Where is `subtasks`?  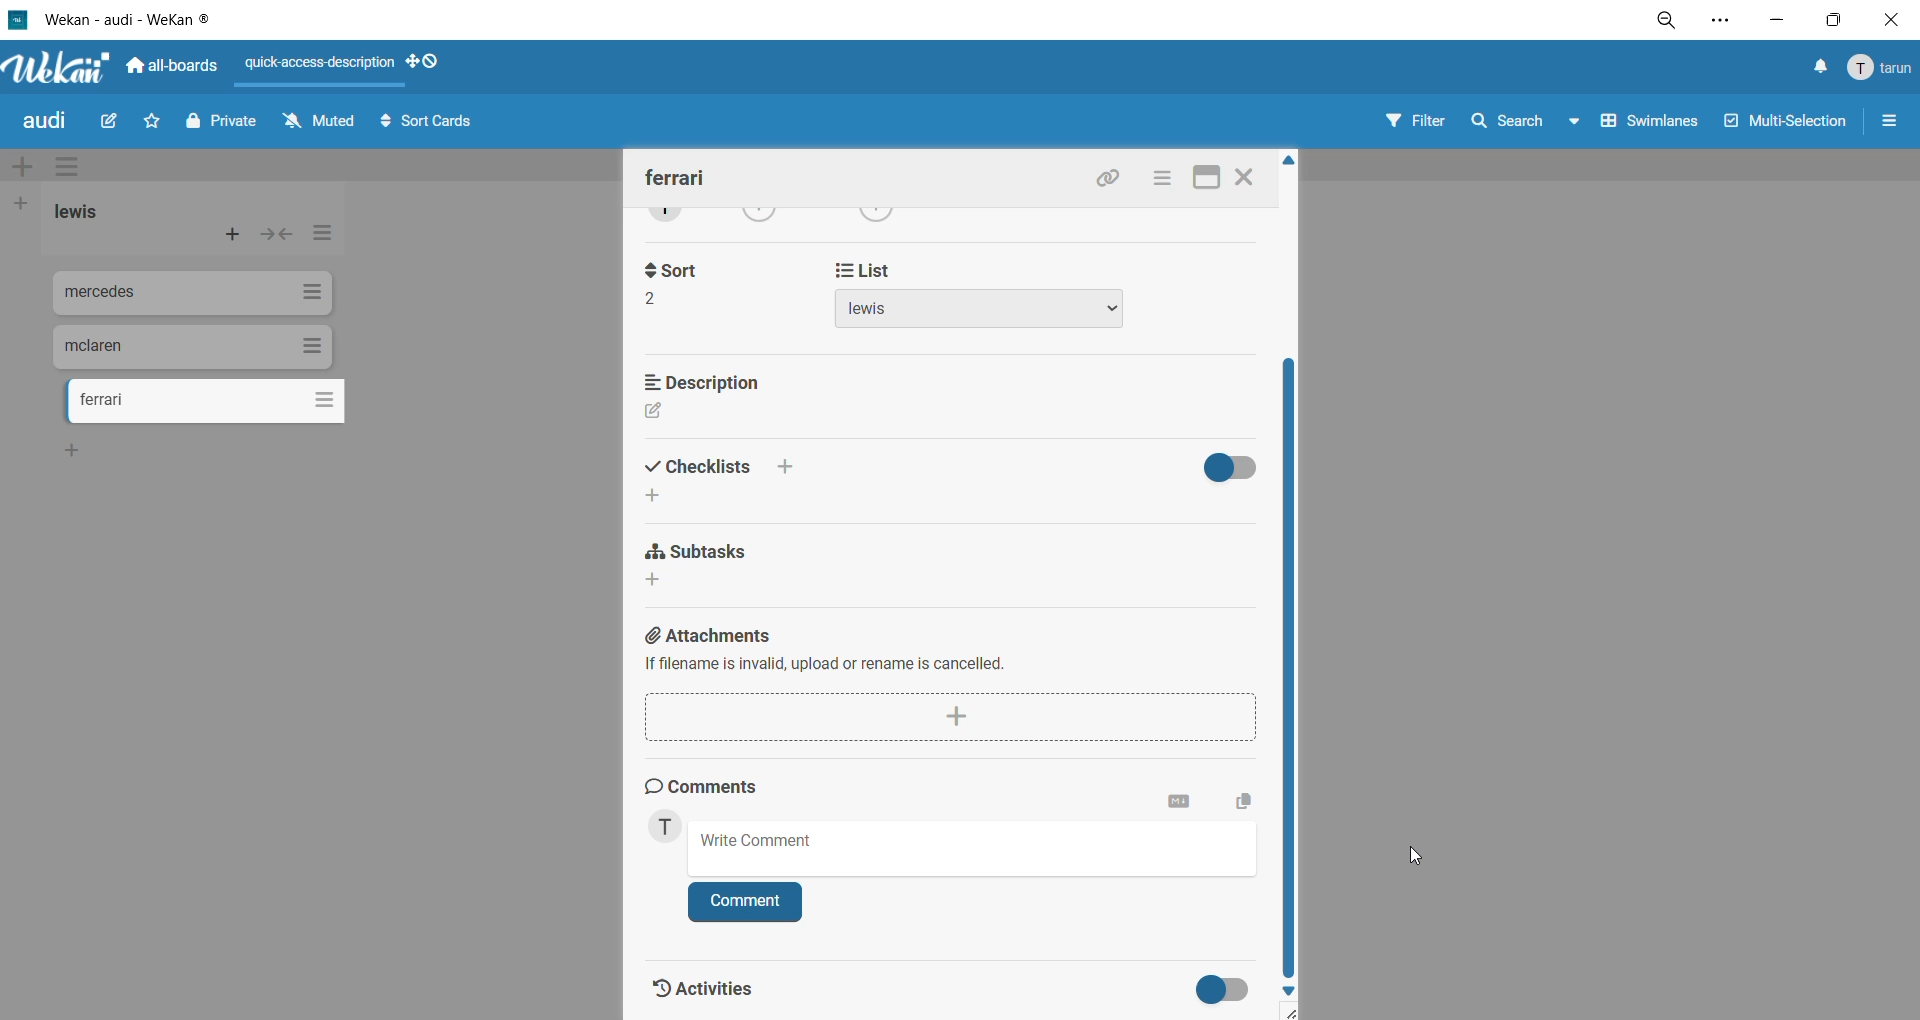
subtasks is located at coordinates (696, 552).